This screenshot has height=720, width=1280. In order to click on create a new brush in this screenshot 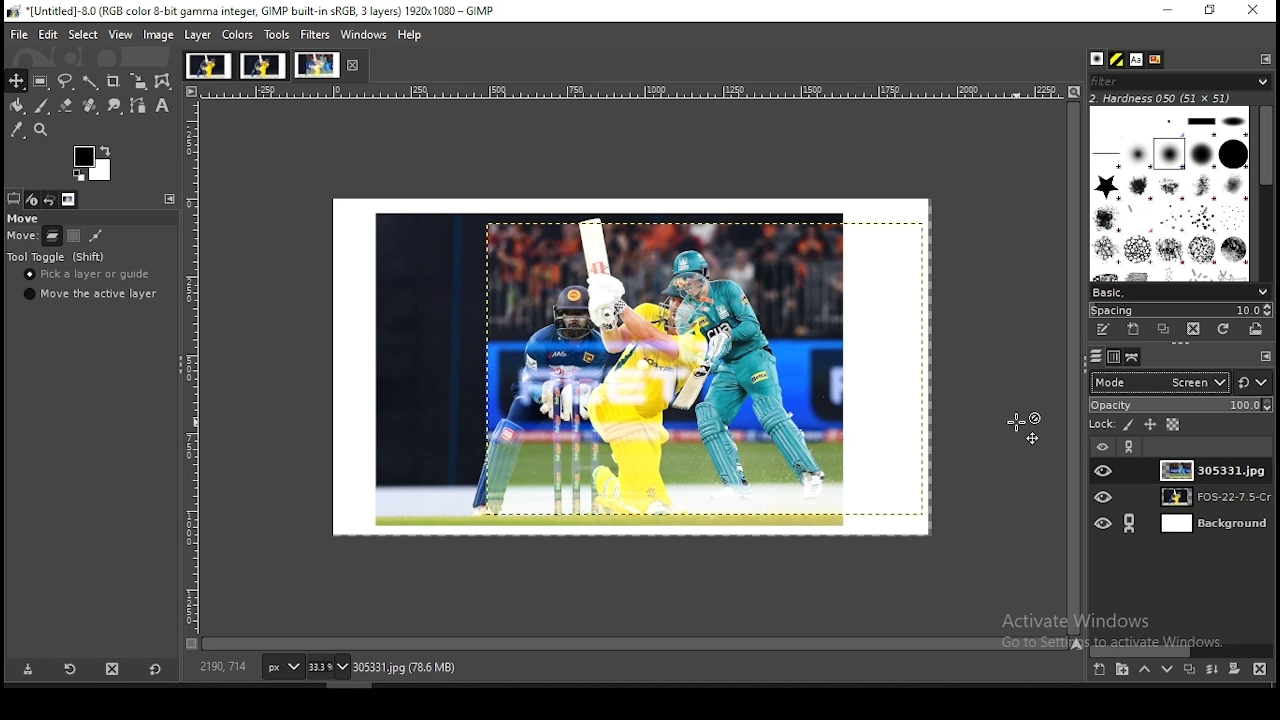, I will do `click(1132, 330)`.